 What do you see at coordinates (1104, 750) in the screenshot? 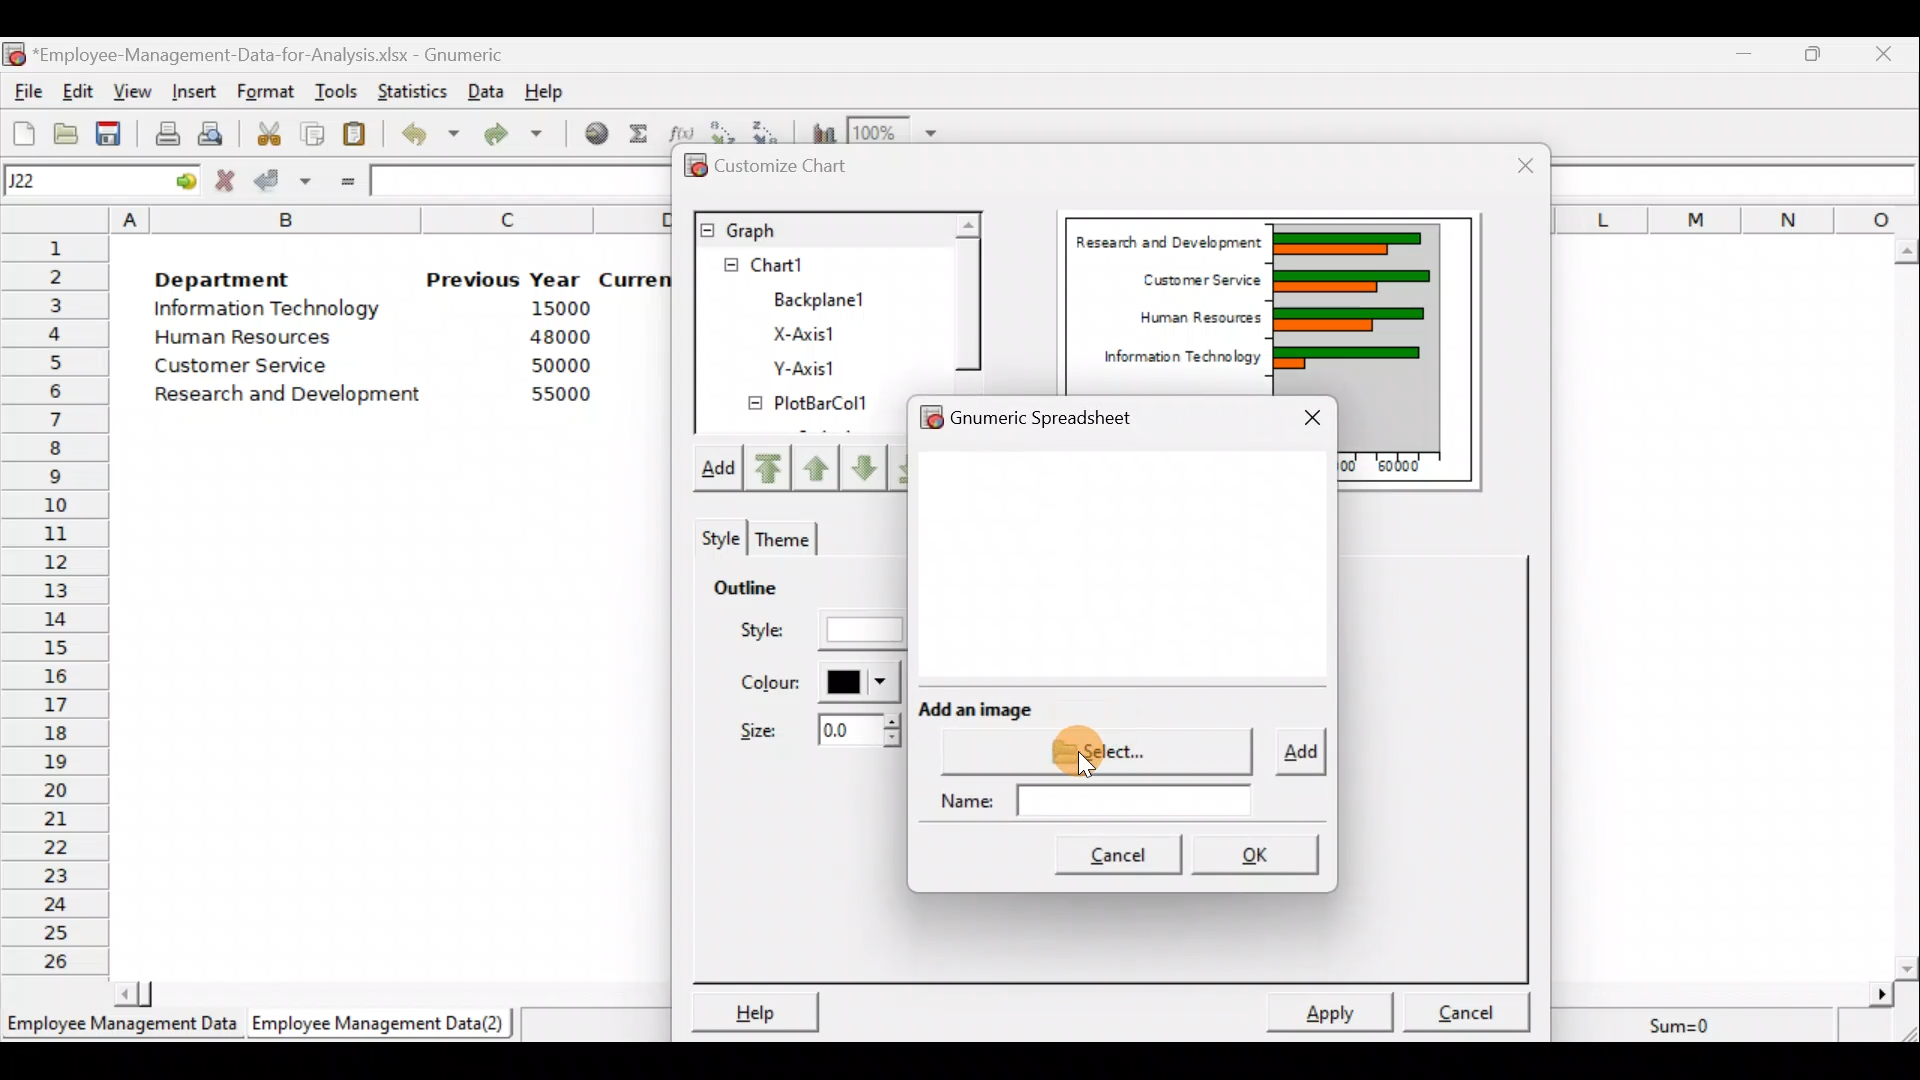
I see `Select` at bounding box center [1104, 750].